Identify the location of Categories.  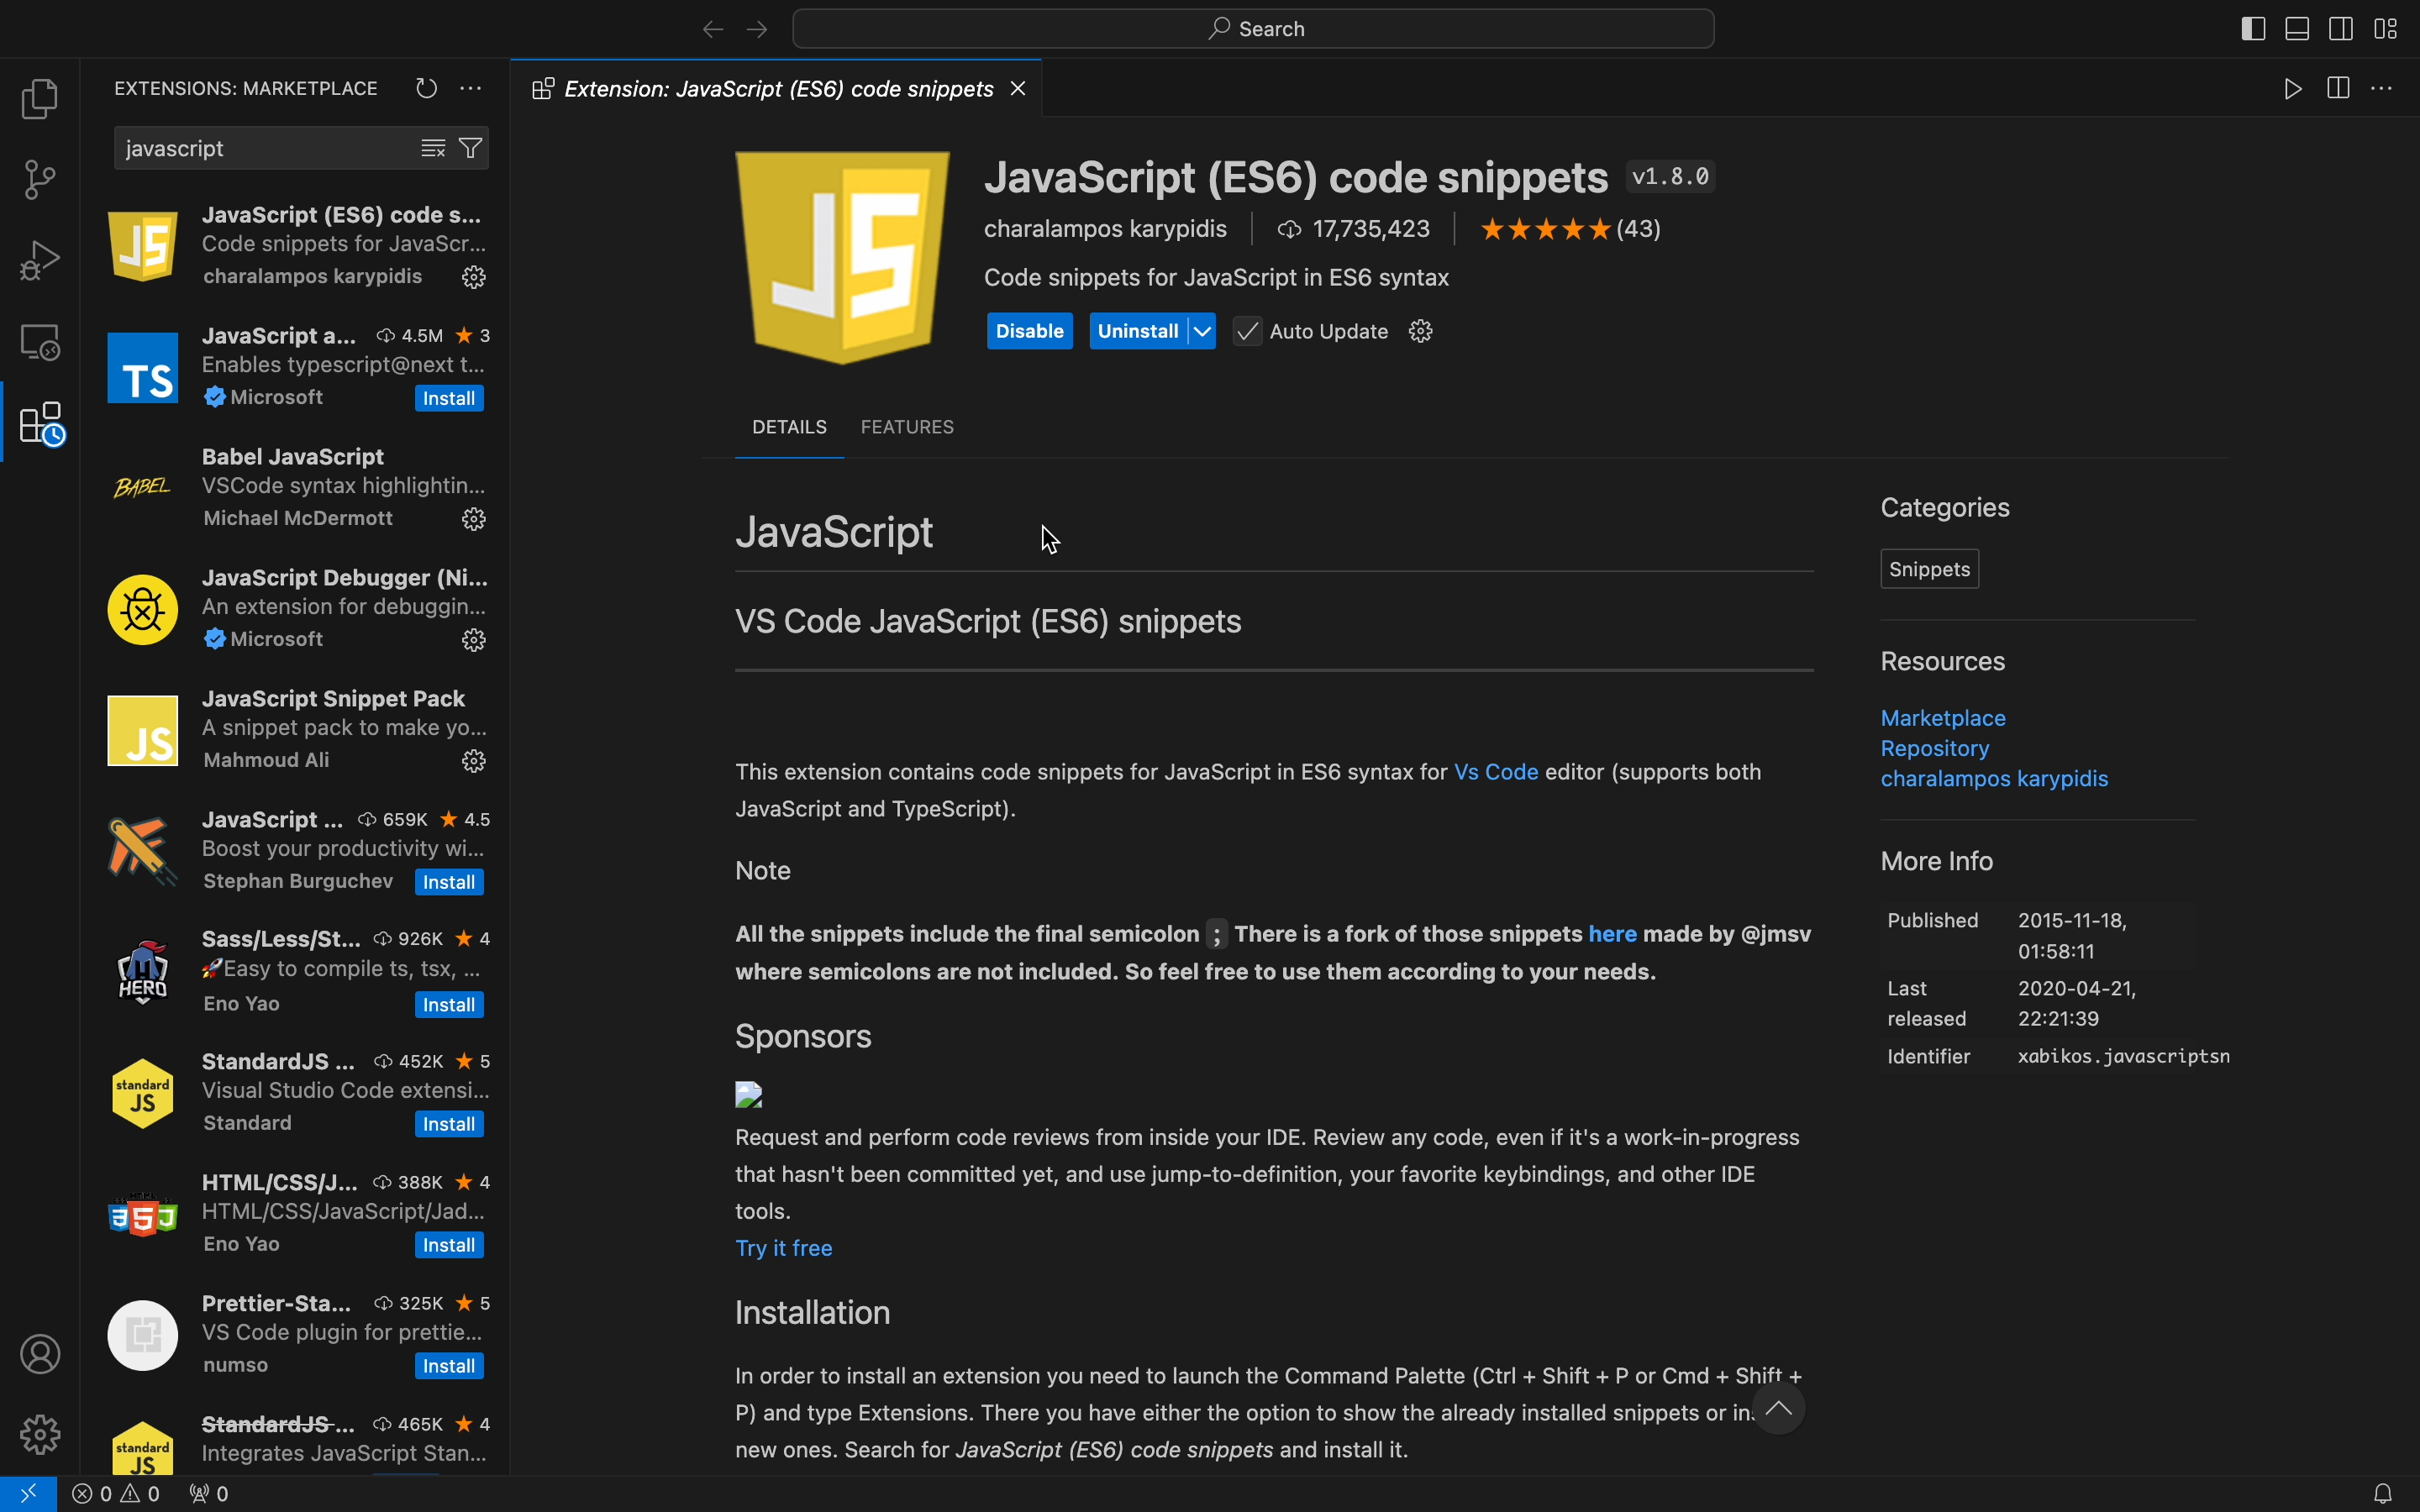
(1939, 502).